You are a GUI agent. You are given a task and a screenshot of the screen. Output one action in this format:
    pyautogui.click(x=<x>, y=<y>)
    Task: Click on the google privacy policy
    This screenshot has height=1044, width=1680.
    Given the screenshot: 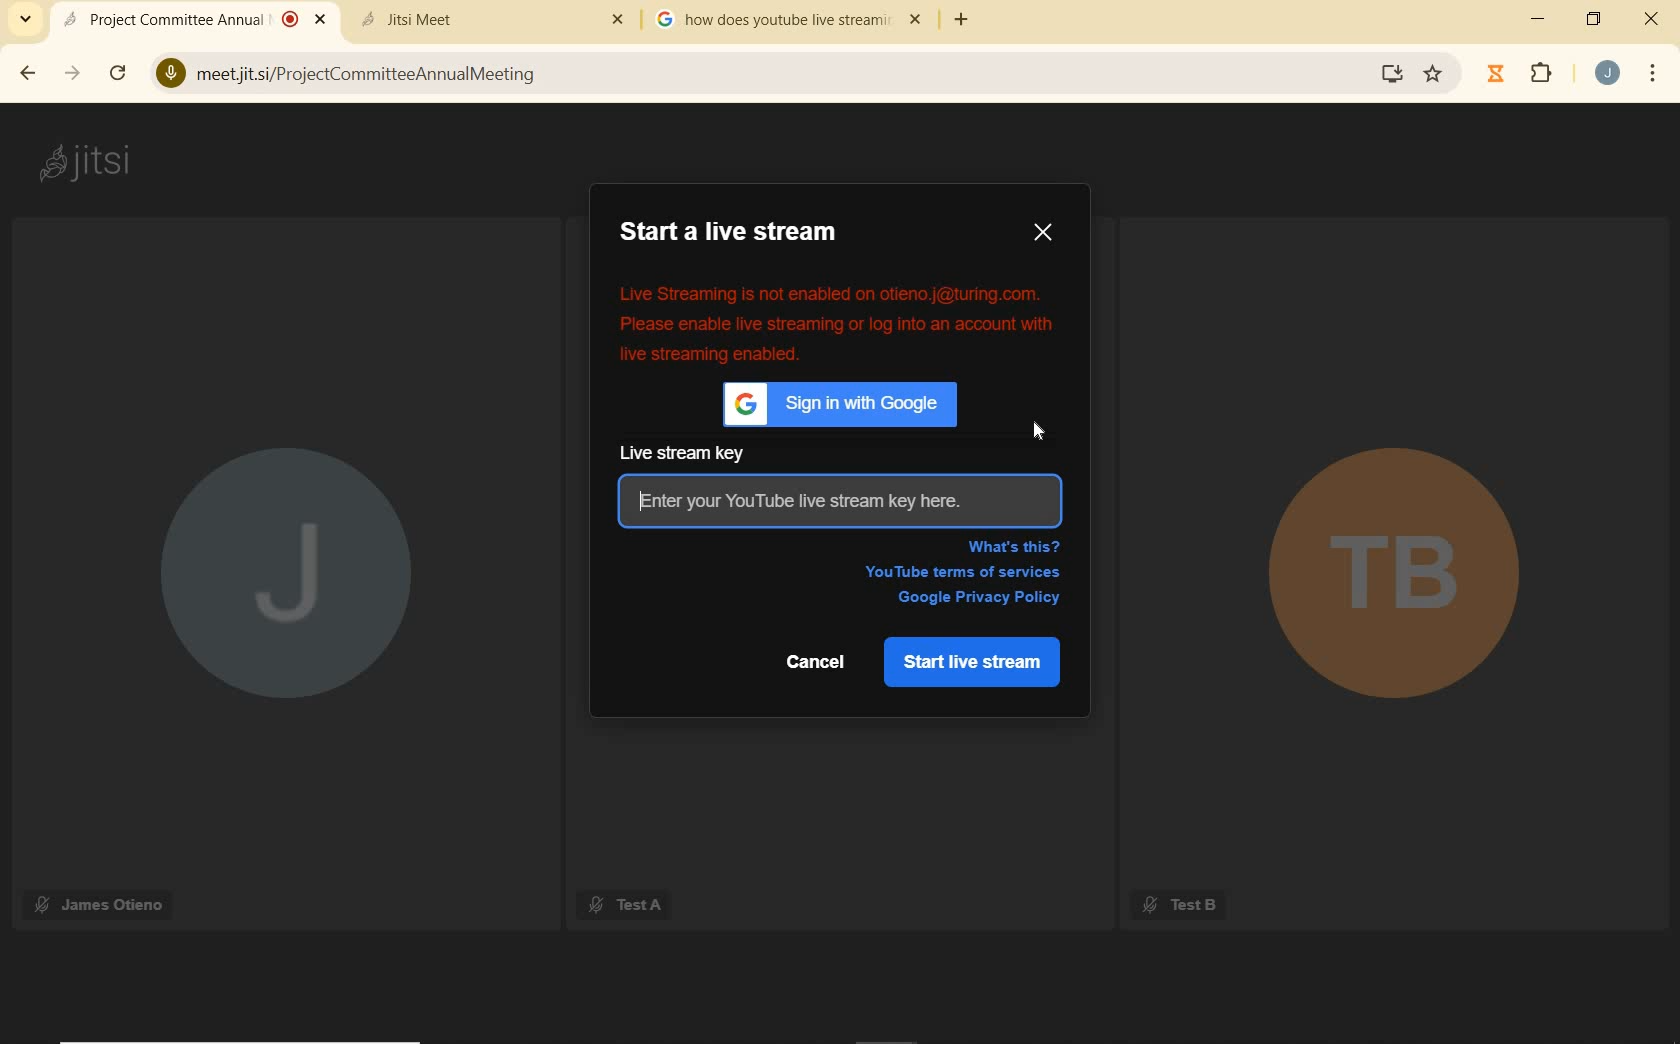 What is the action you would take?
    pyautogui.click(x=980, y=598)
    